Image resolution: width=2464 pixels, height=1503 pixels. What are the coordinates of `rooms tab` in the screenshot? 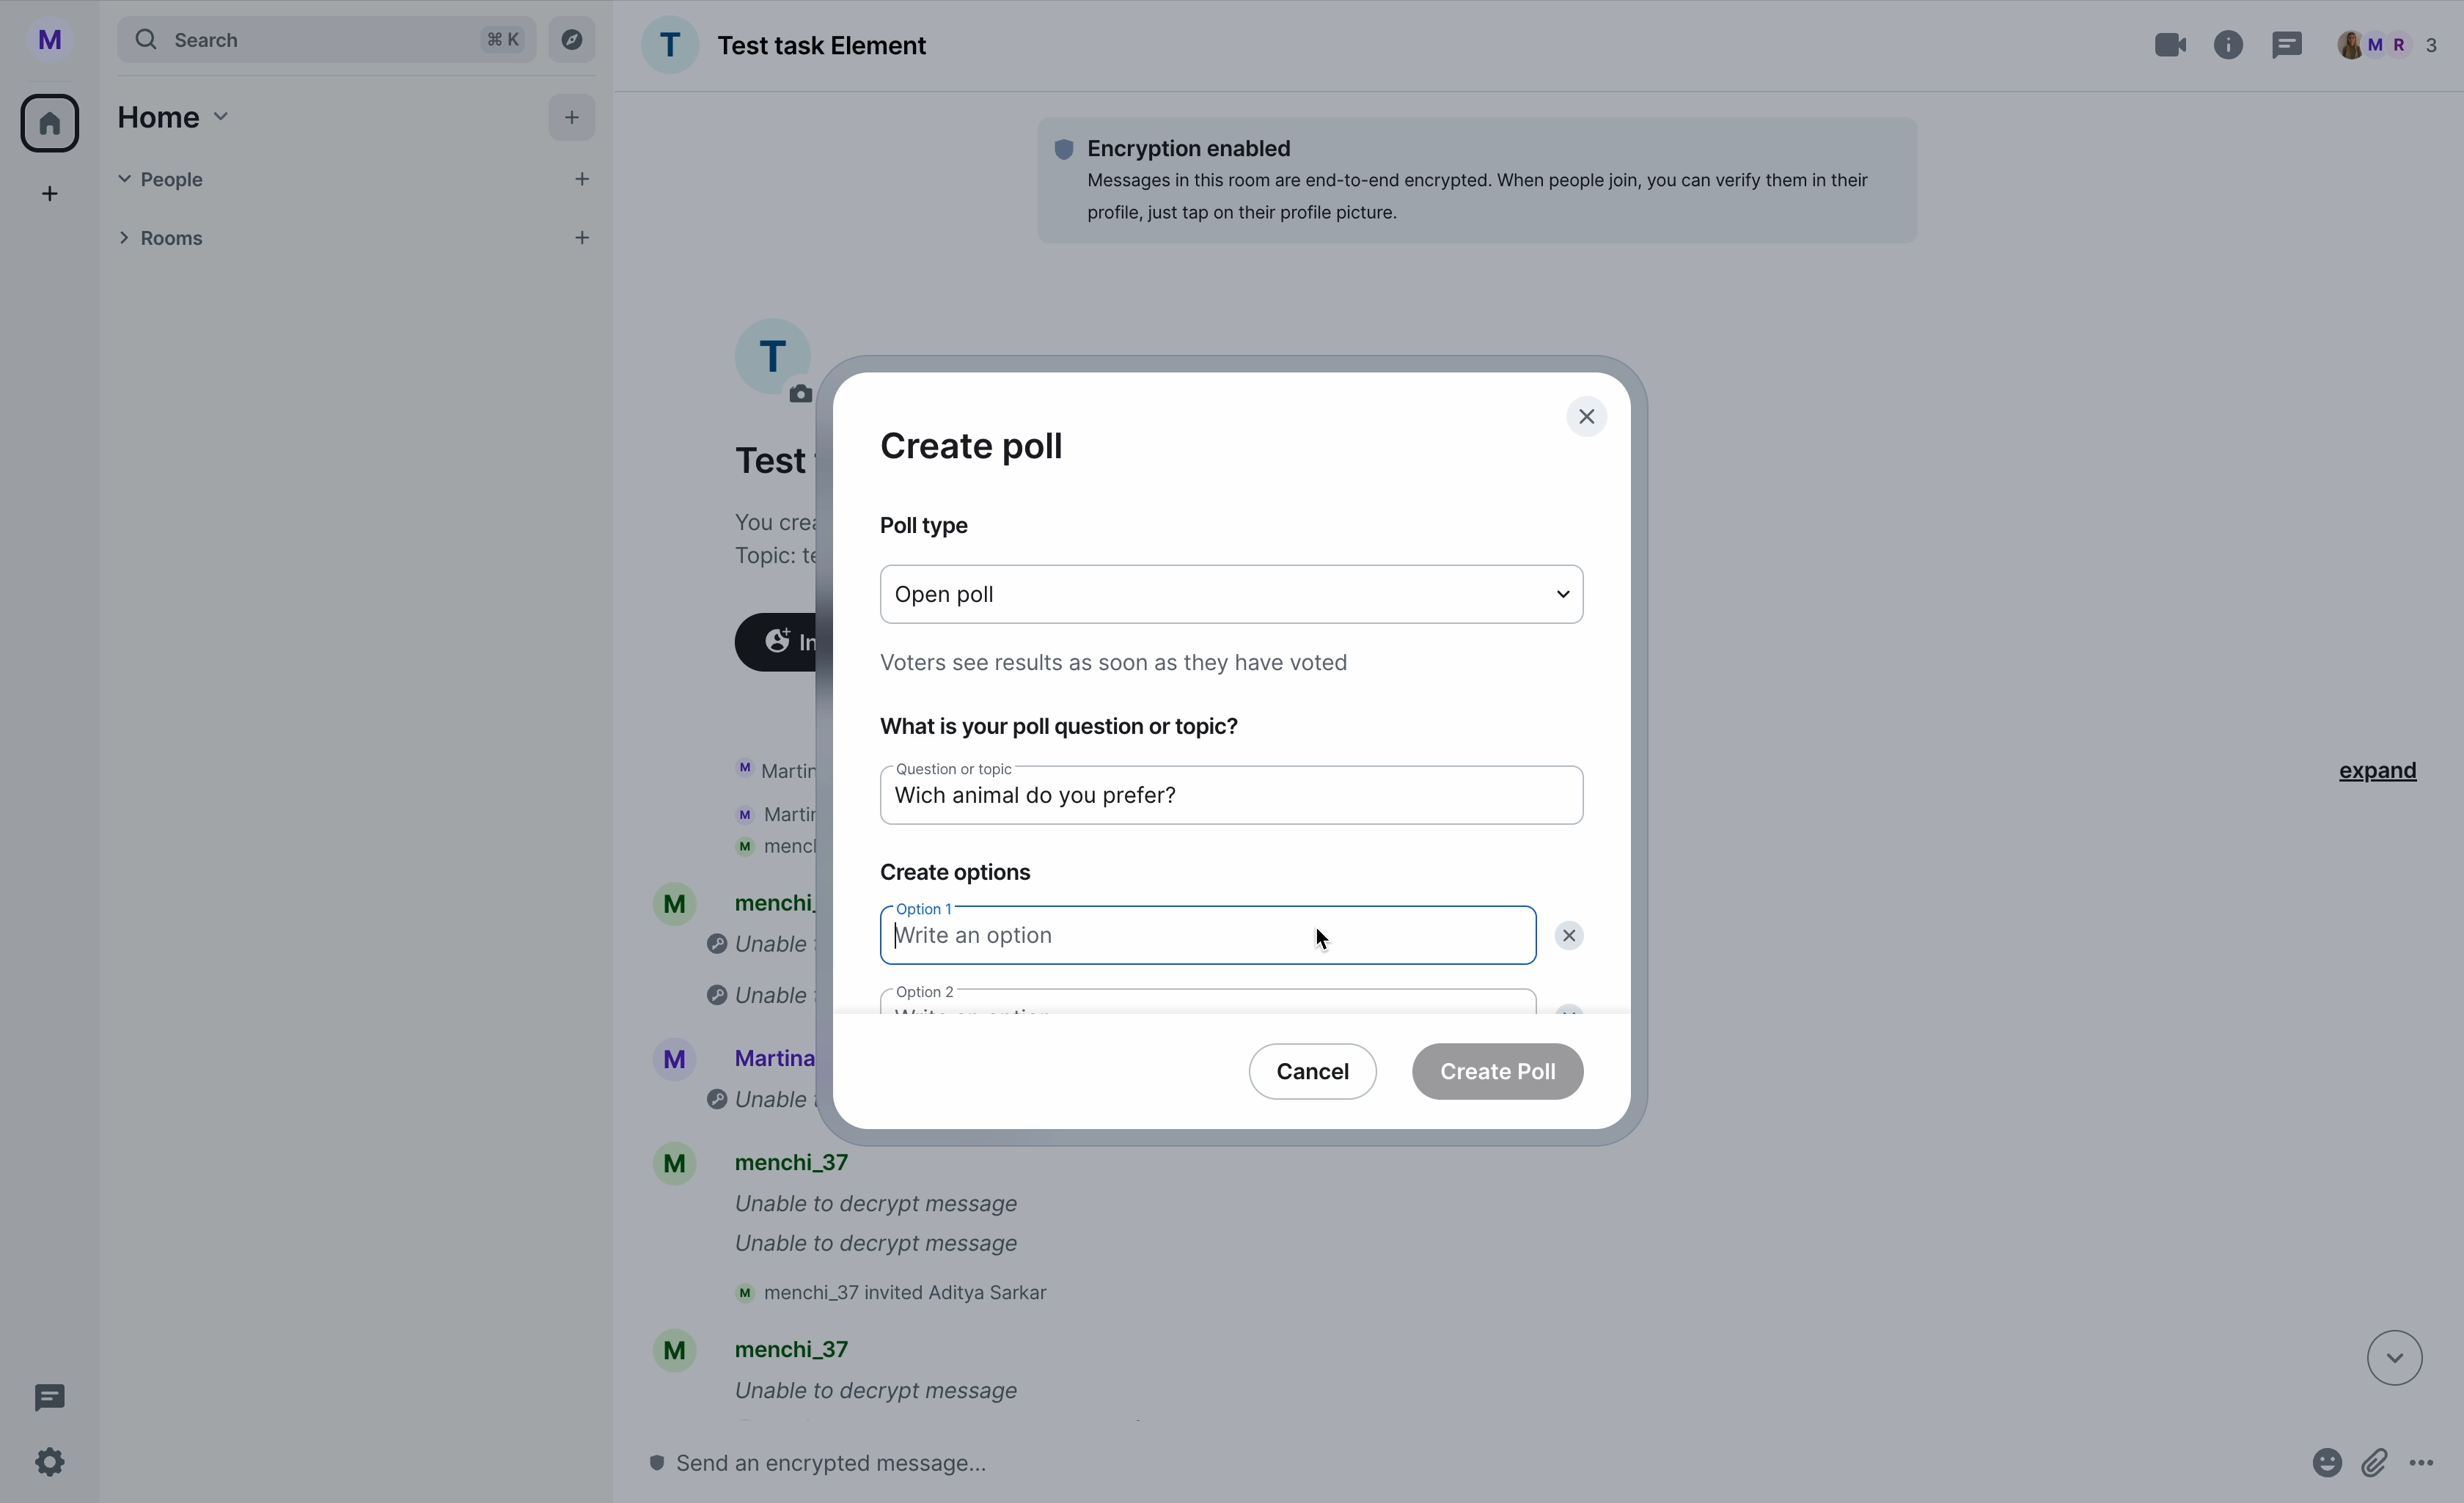 It's located at (349, 241).